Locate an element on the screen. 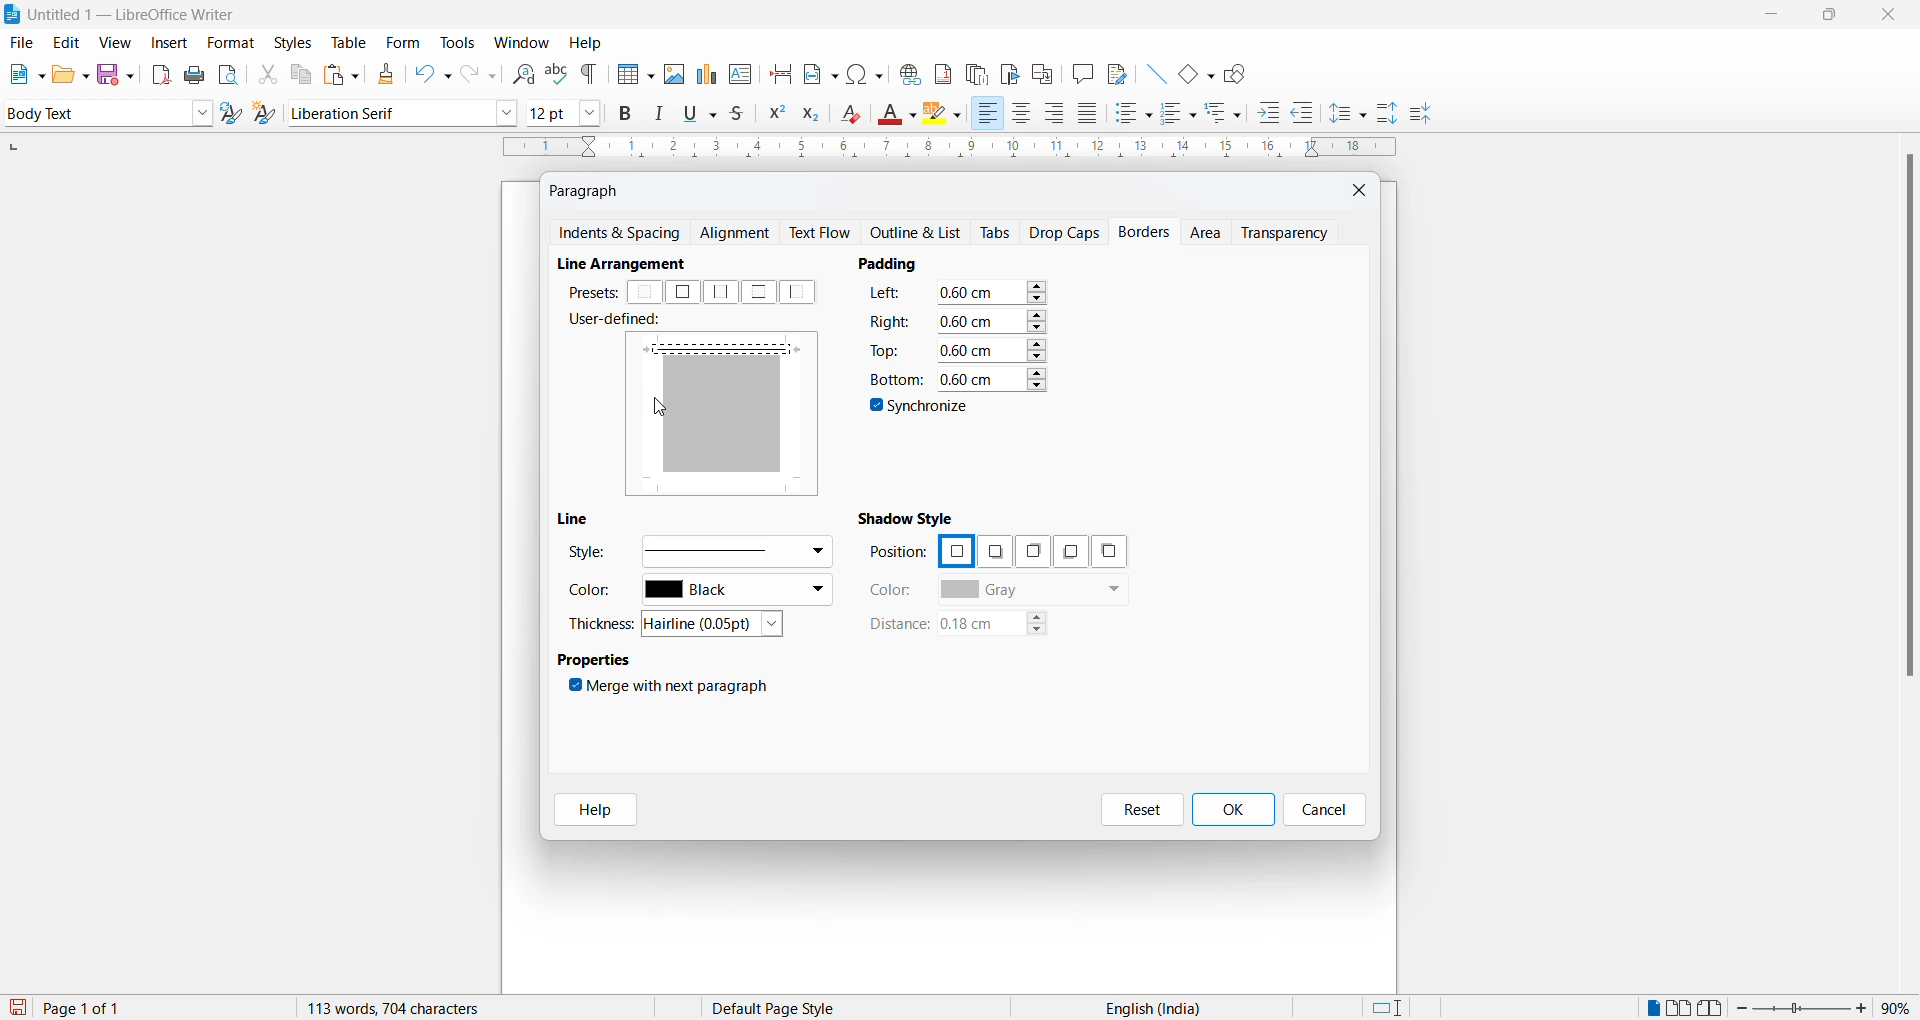  ok is located at coordinates (1232, 810).